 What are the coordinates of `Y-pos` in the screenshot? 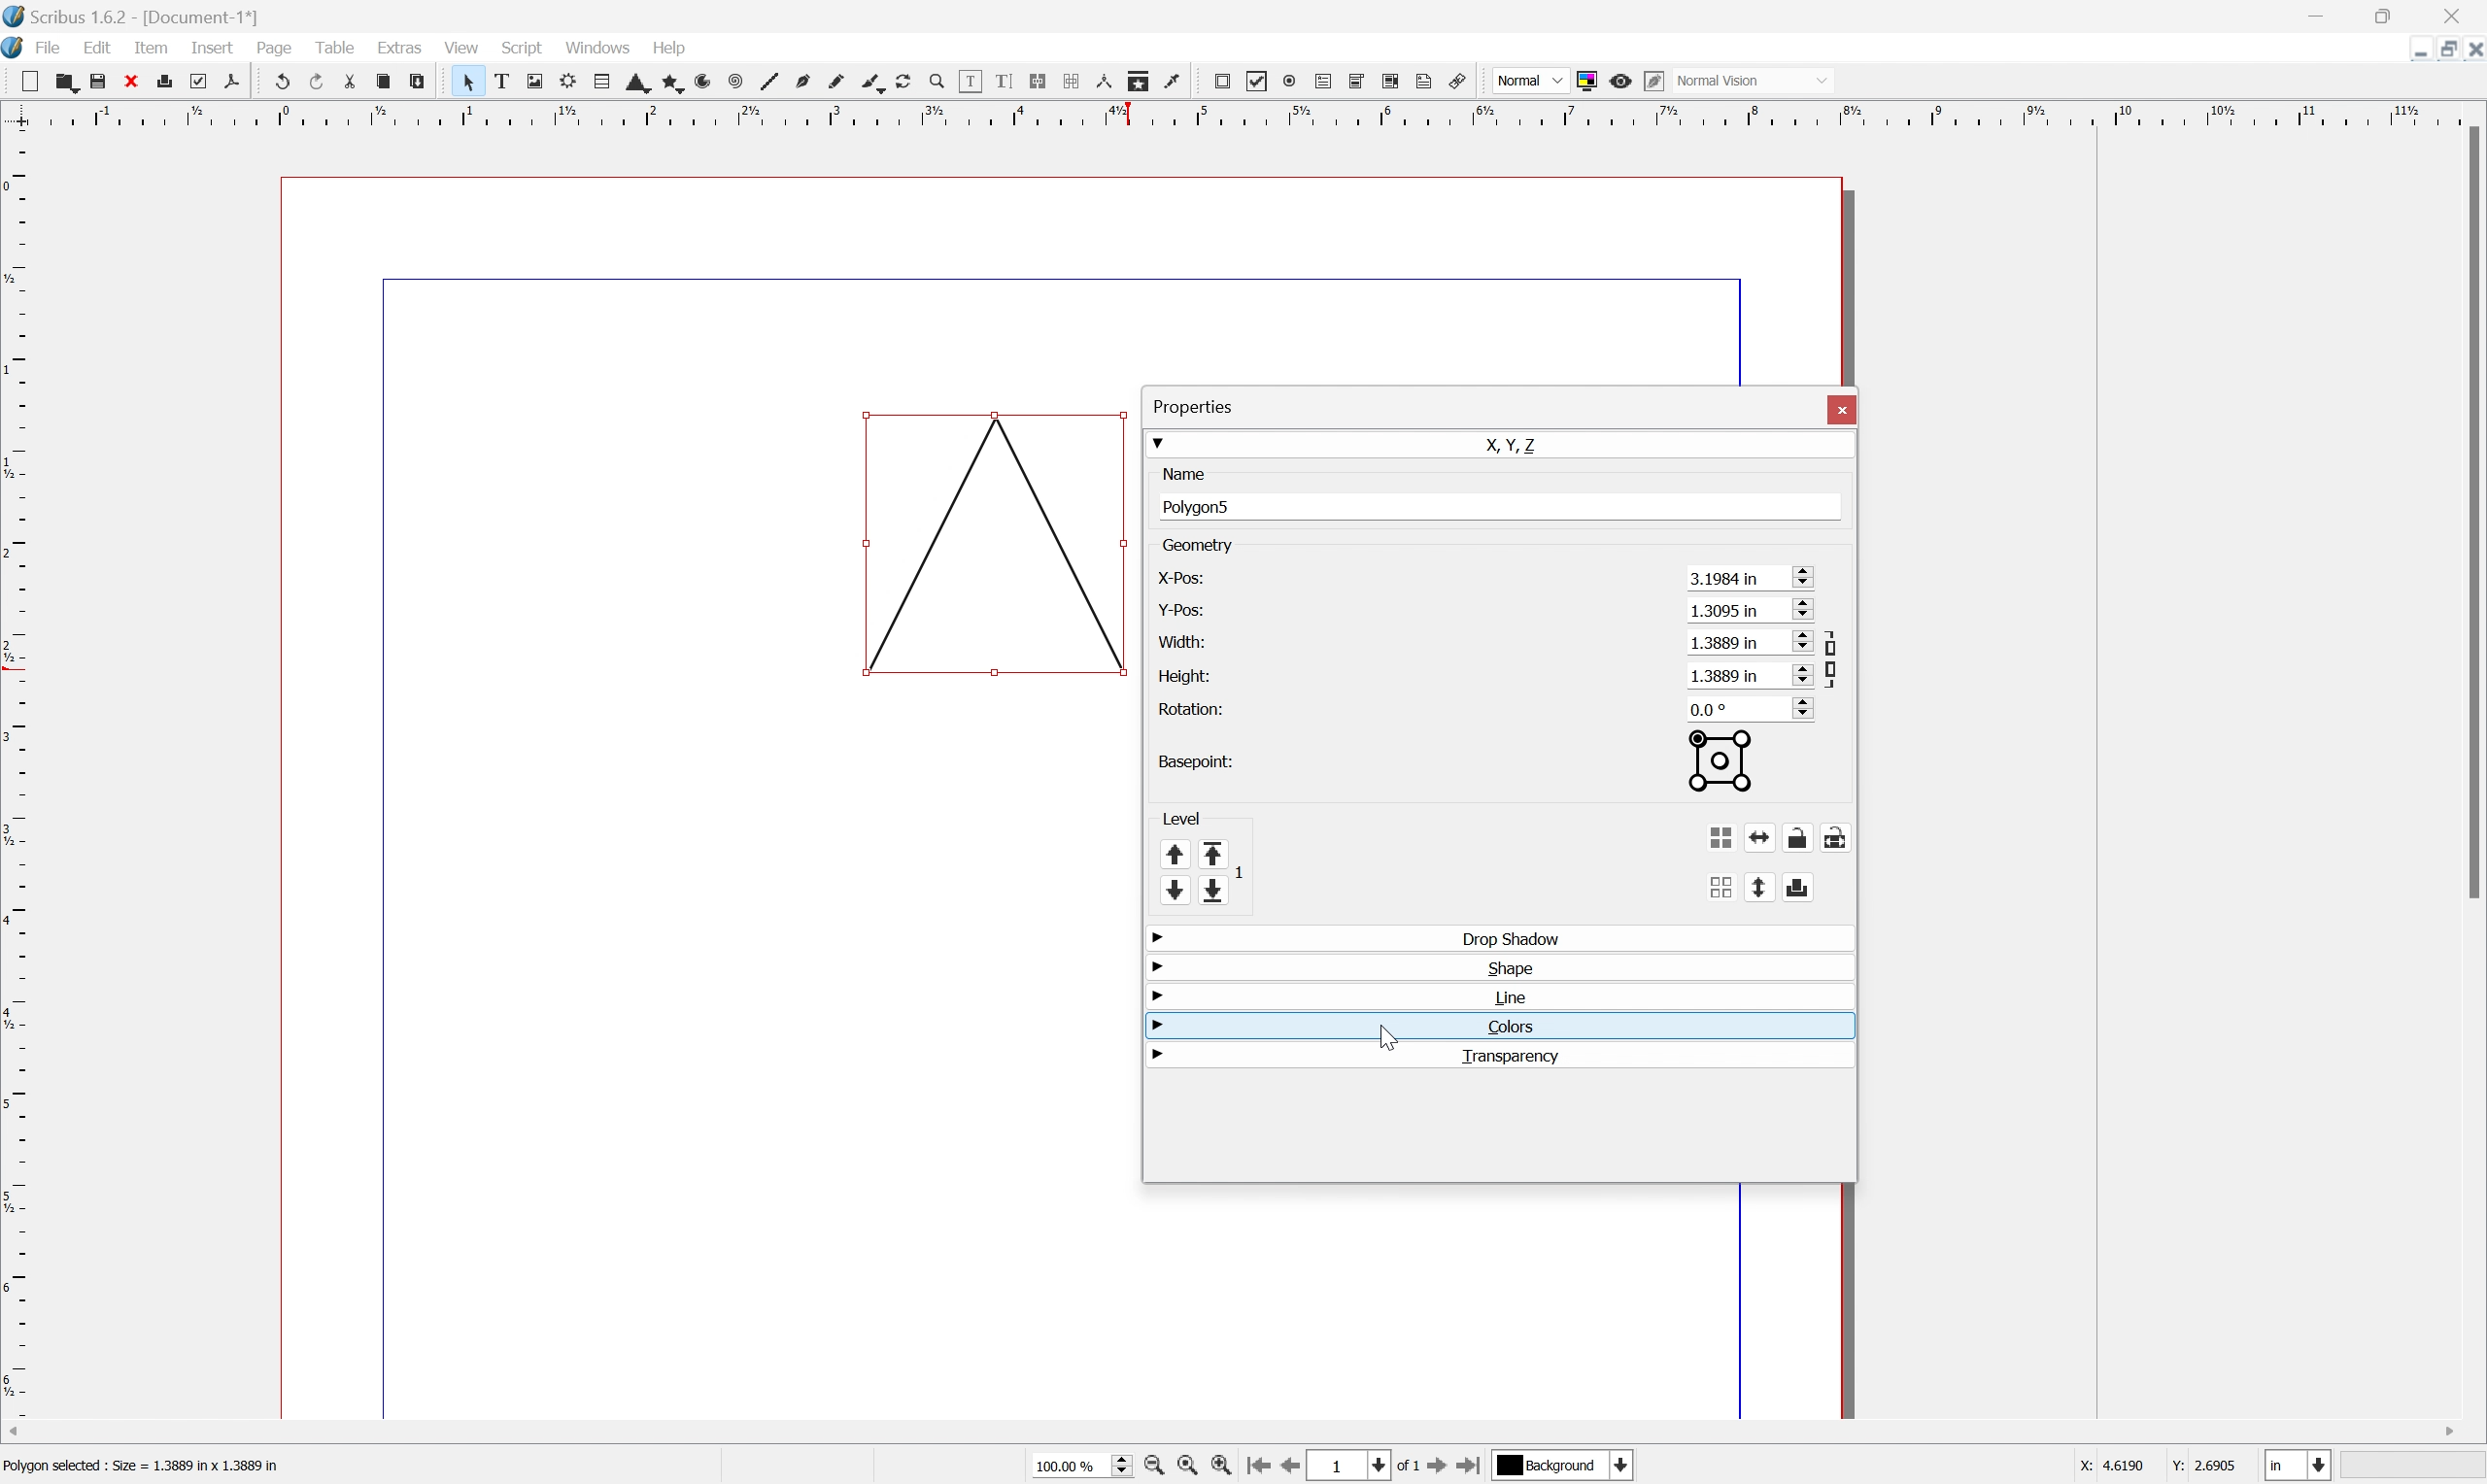 It's located at (1178, 608).